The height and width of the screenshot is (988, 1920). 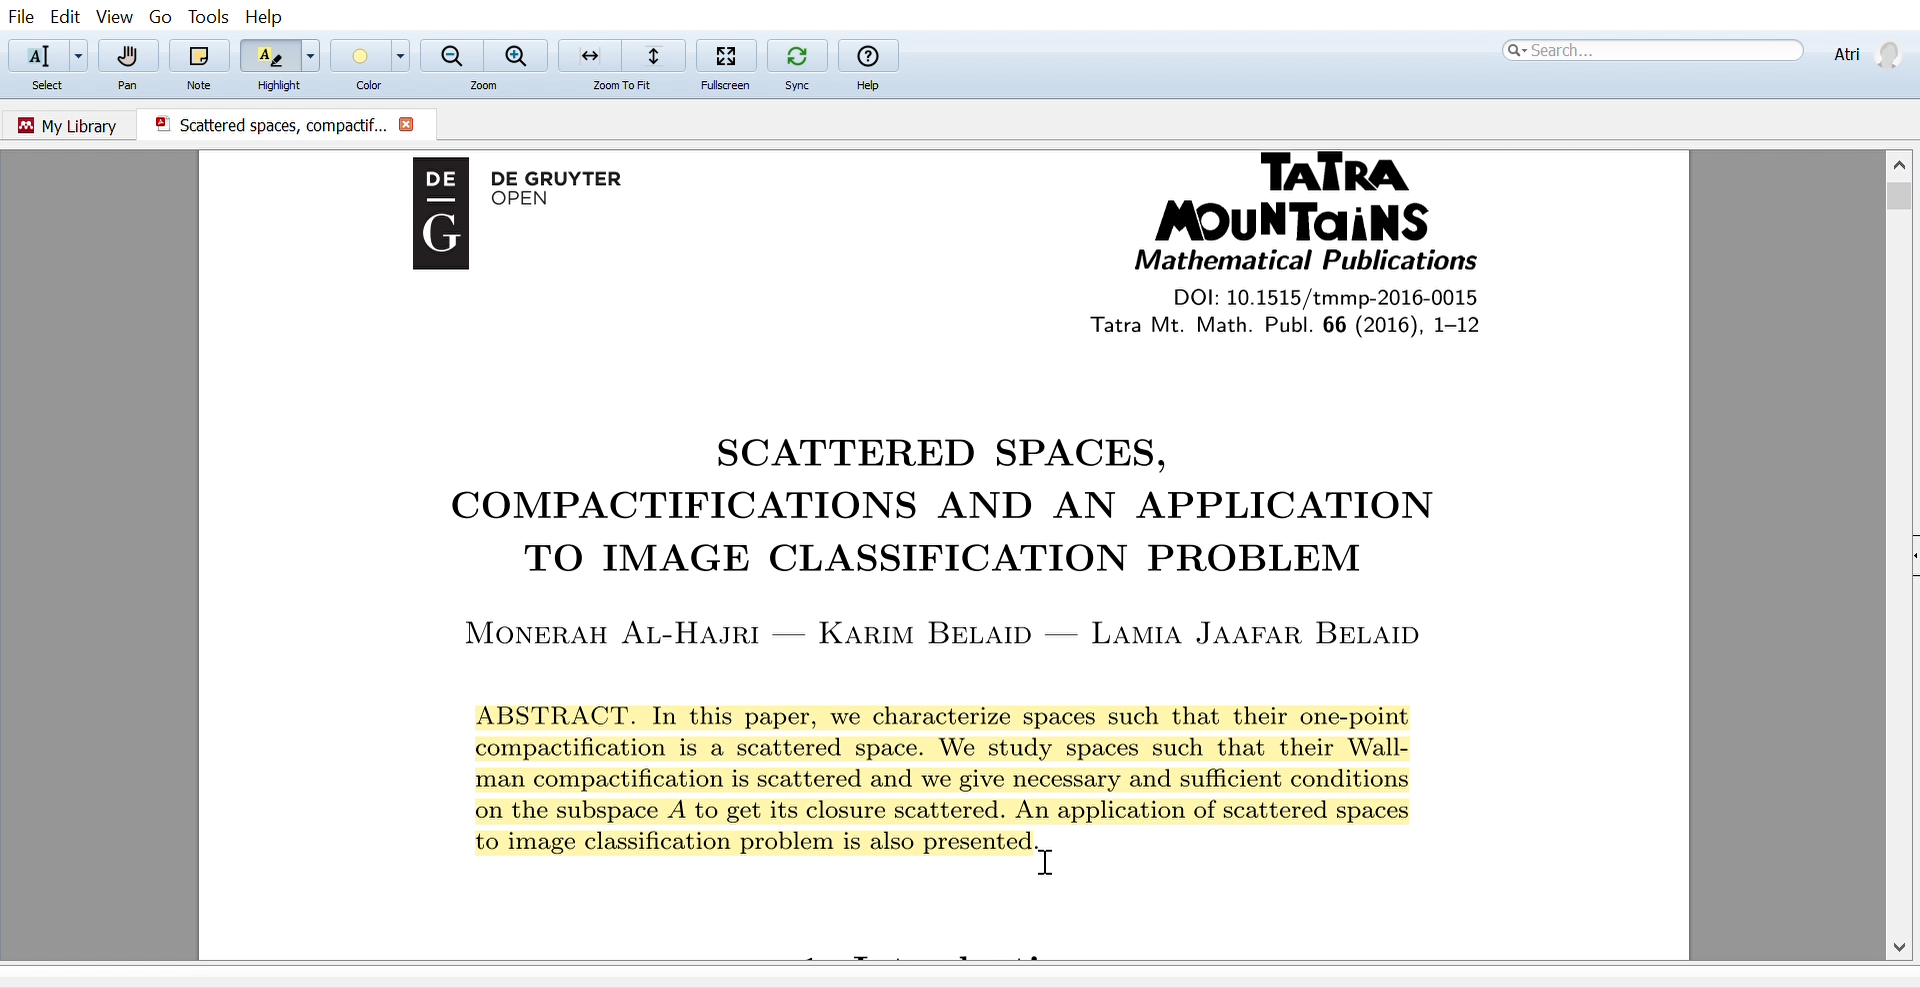 What do you see at coordinates (34, 55) in the screenshot?
I see `Select text` at bounding box center [34, 55].